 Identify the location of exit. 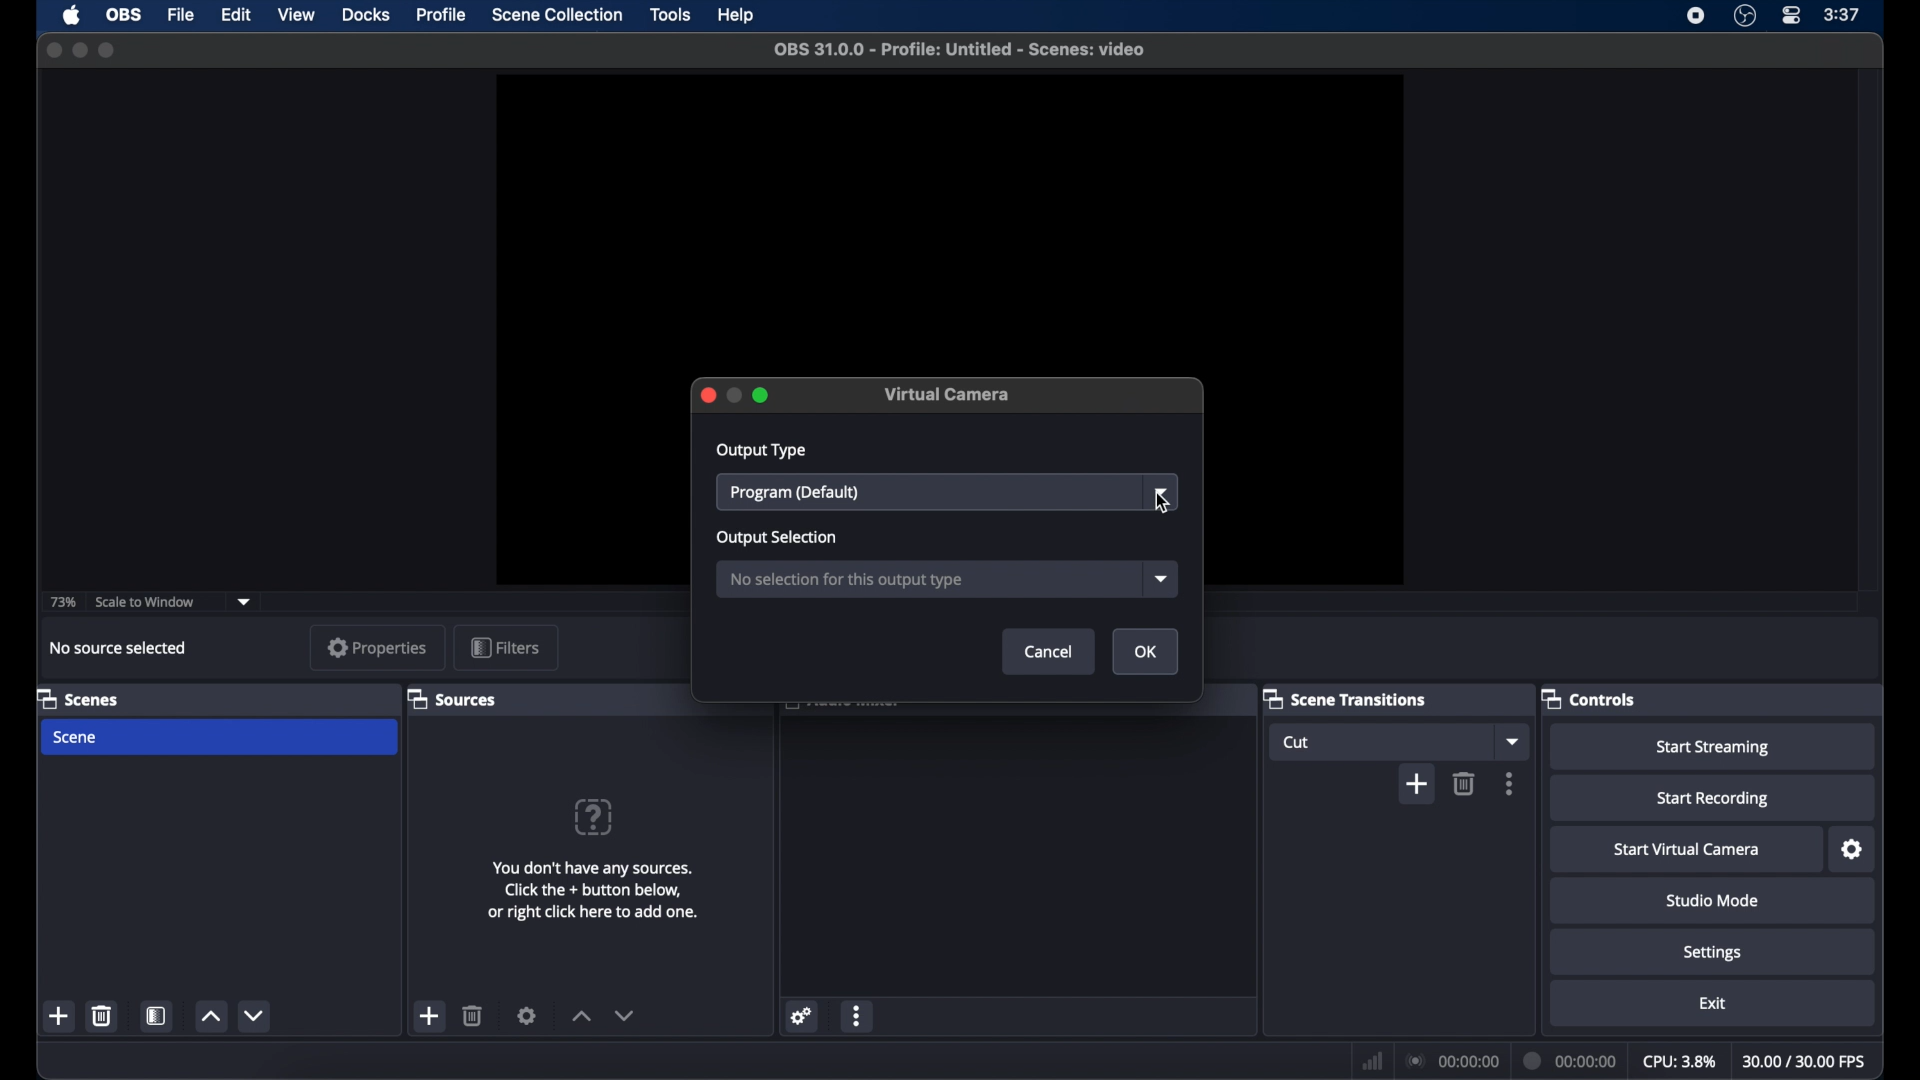
(1712, 1003).